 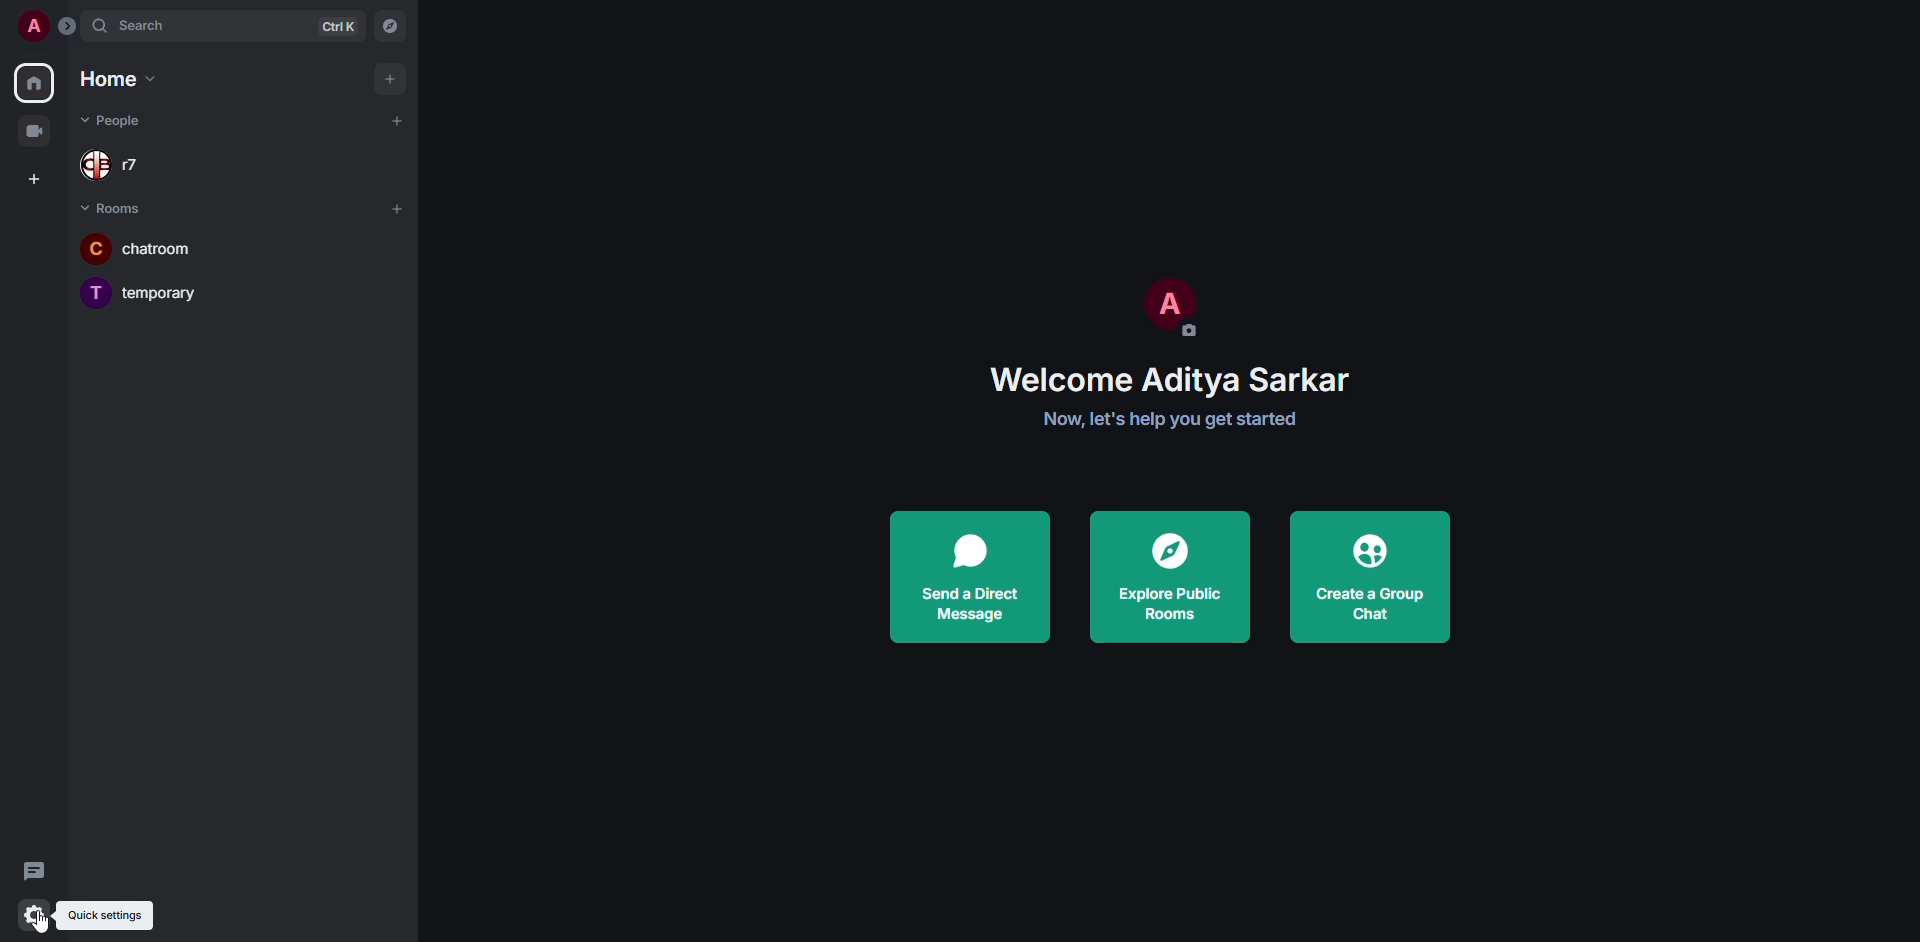 What do you see at coordinates (33, 179) in the screenshot?
I see `create space` at bounding box center [33, 179].